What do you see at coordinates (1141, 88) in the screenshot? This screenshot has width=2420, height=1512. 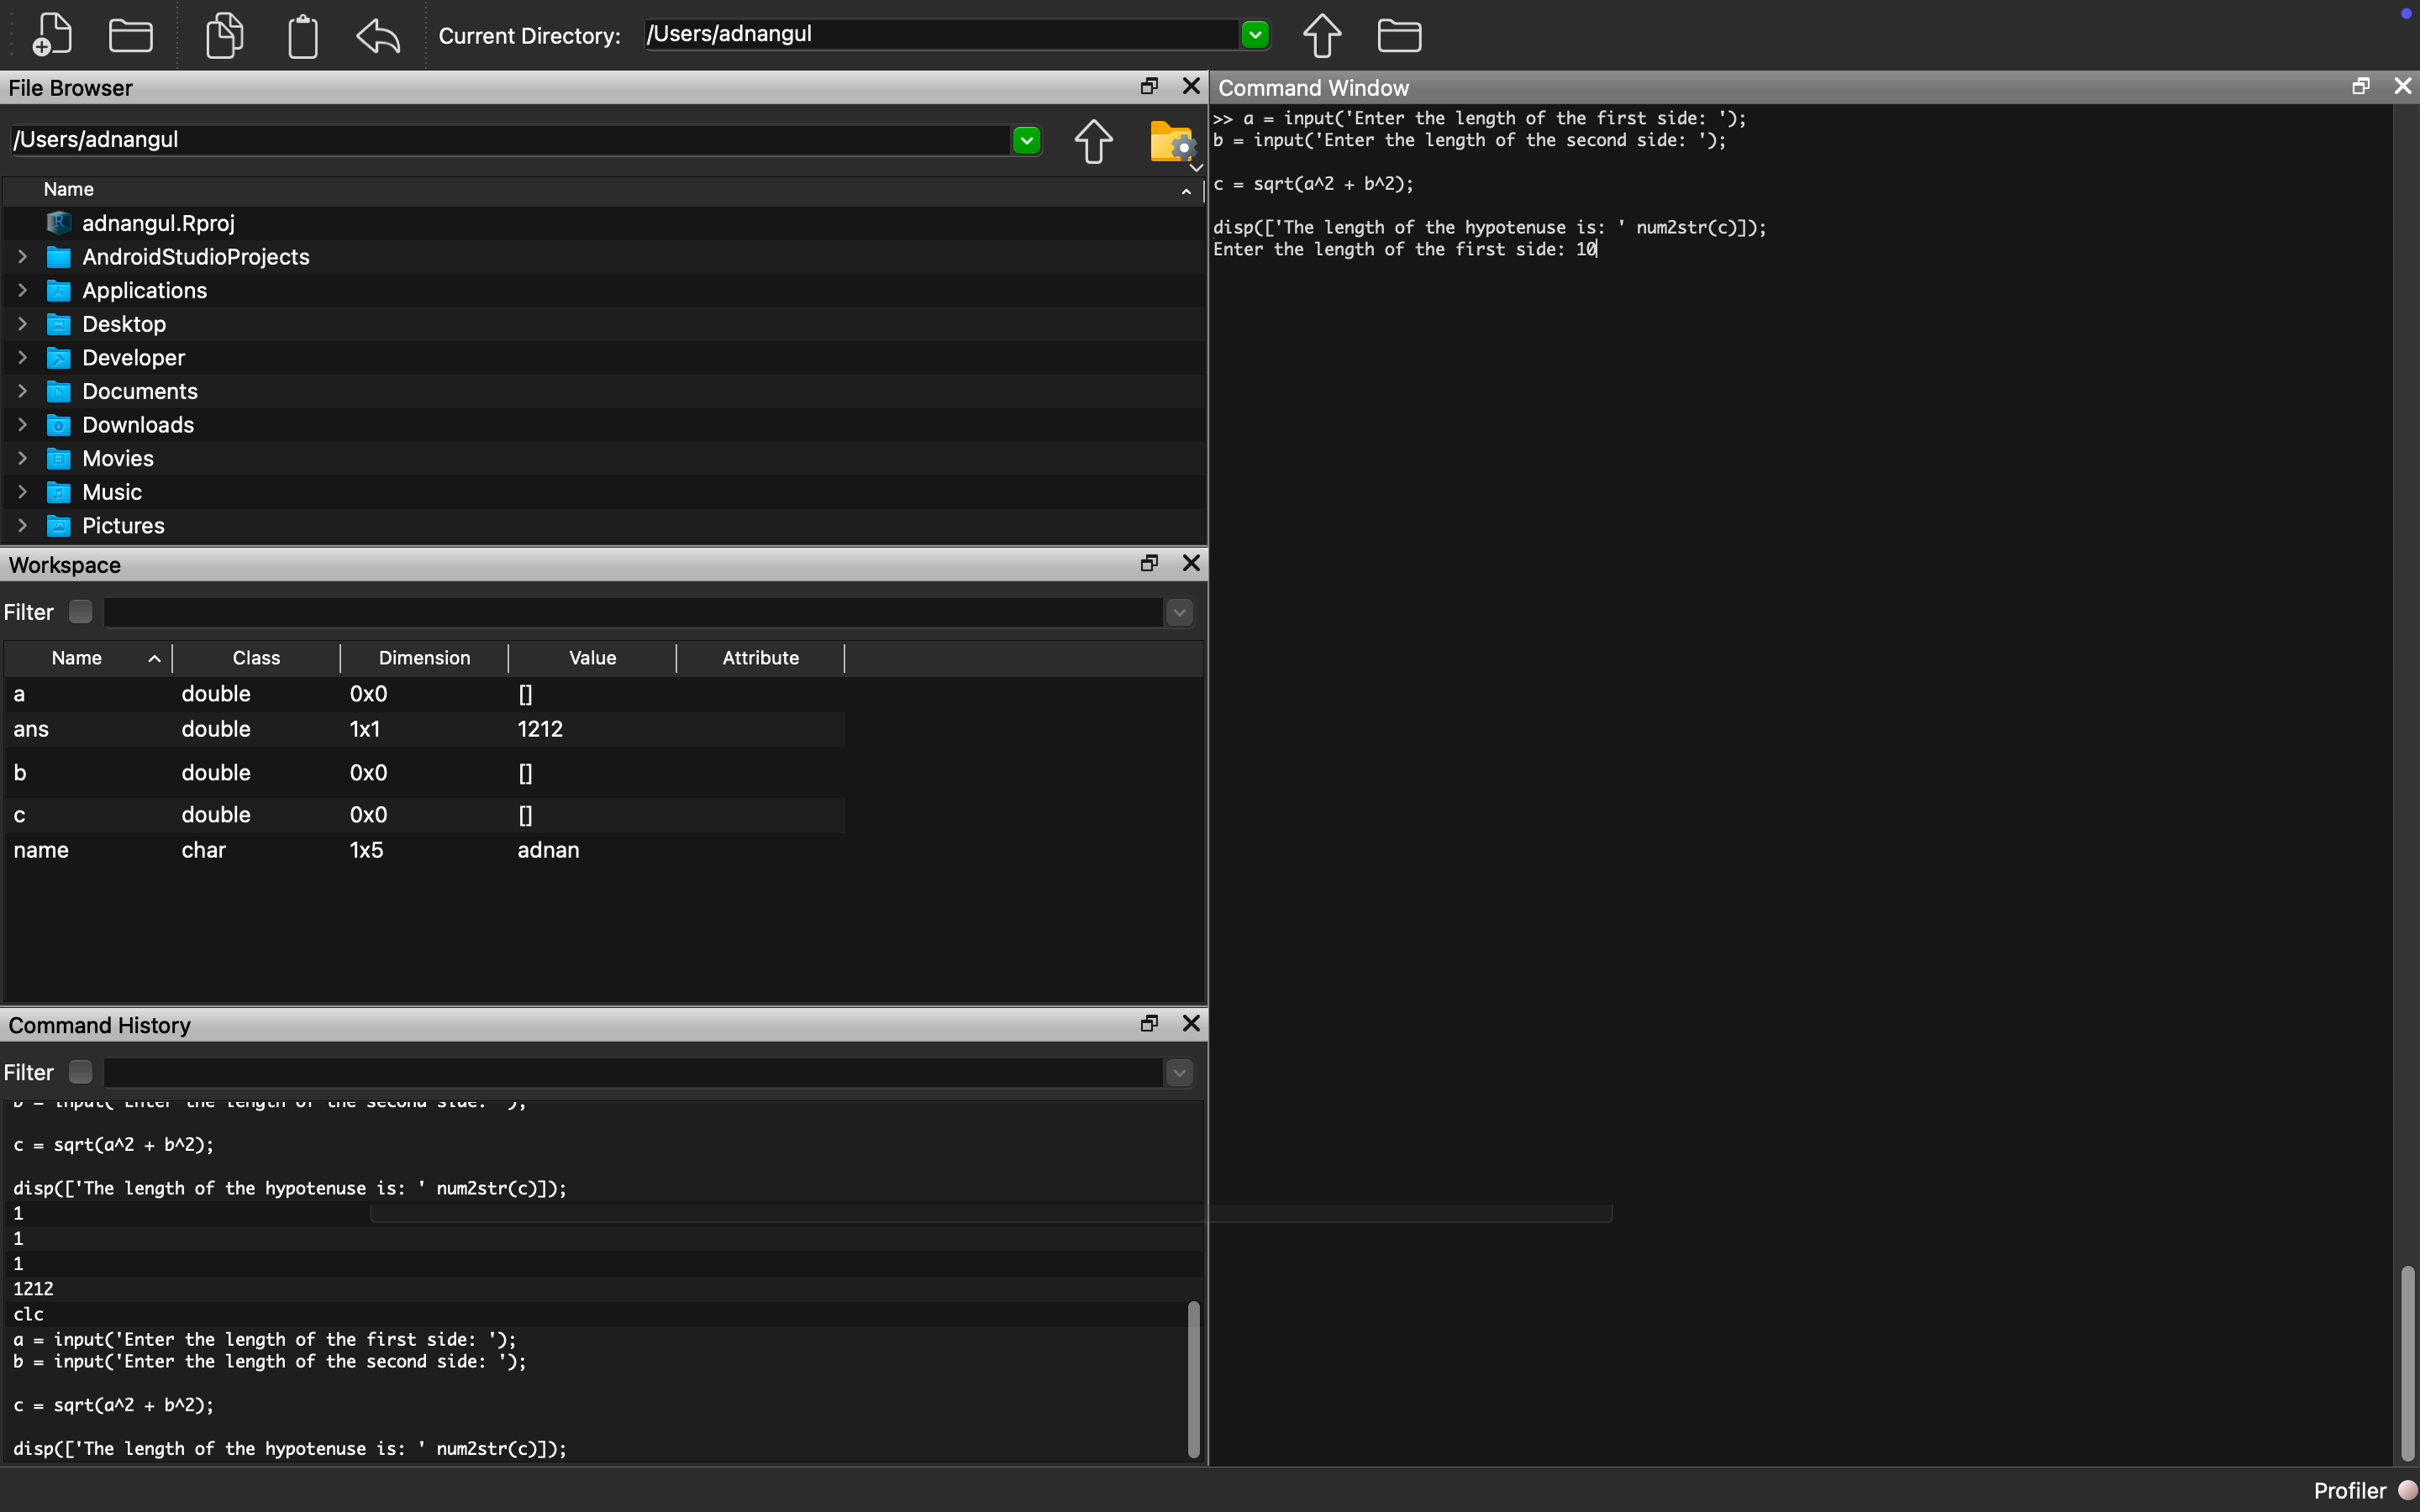 I see `restore down` at bounding box center [1141, 88].